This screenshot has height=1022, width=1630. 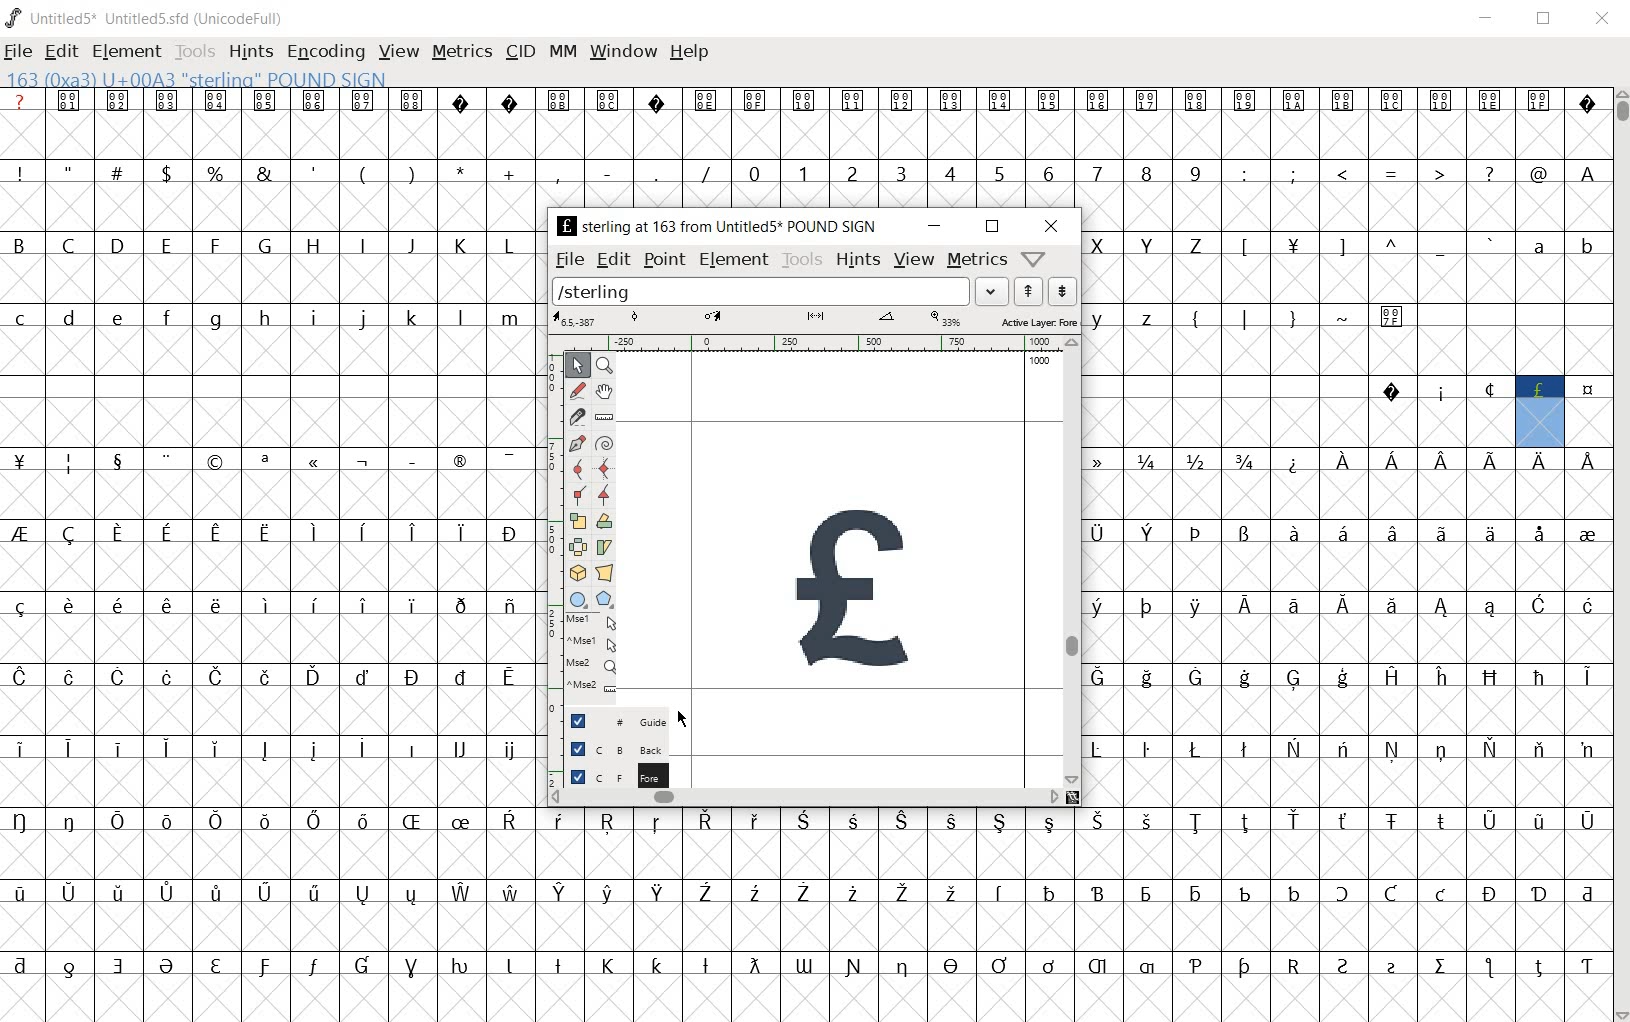 I want to click on Symbol, so click(x=1393, y=611).